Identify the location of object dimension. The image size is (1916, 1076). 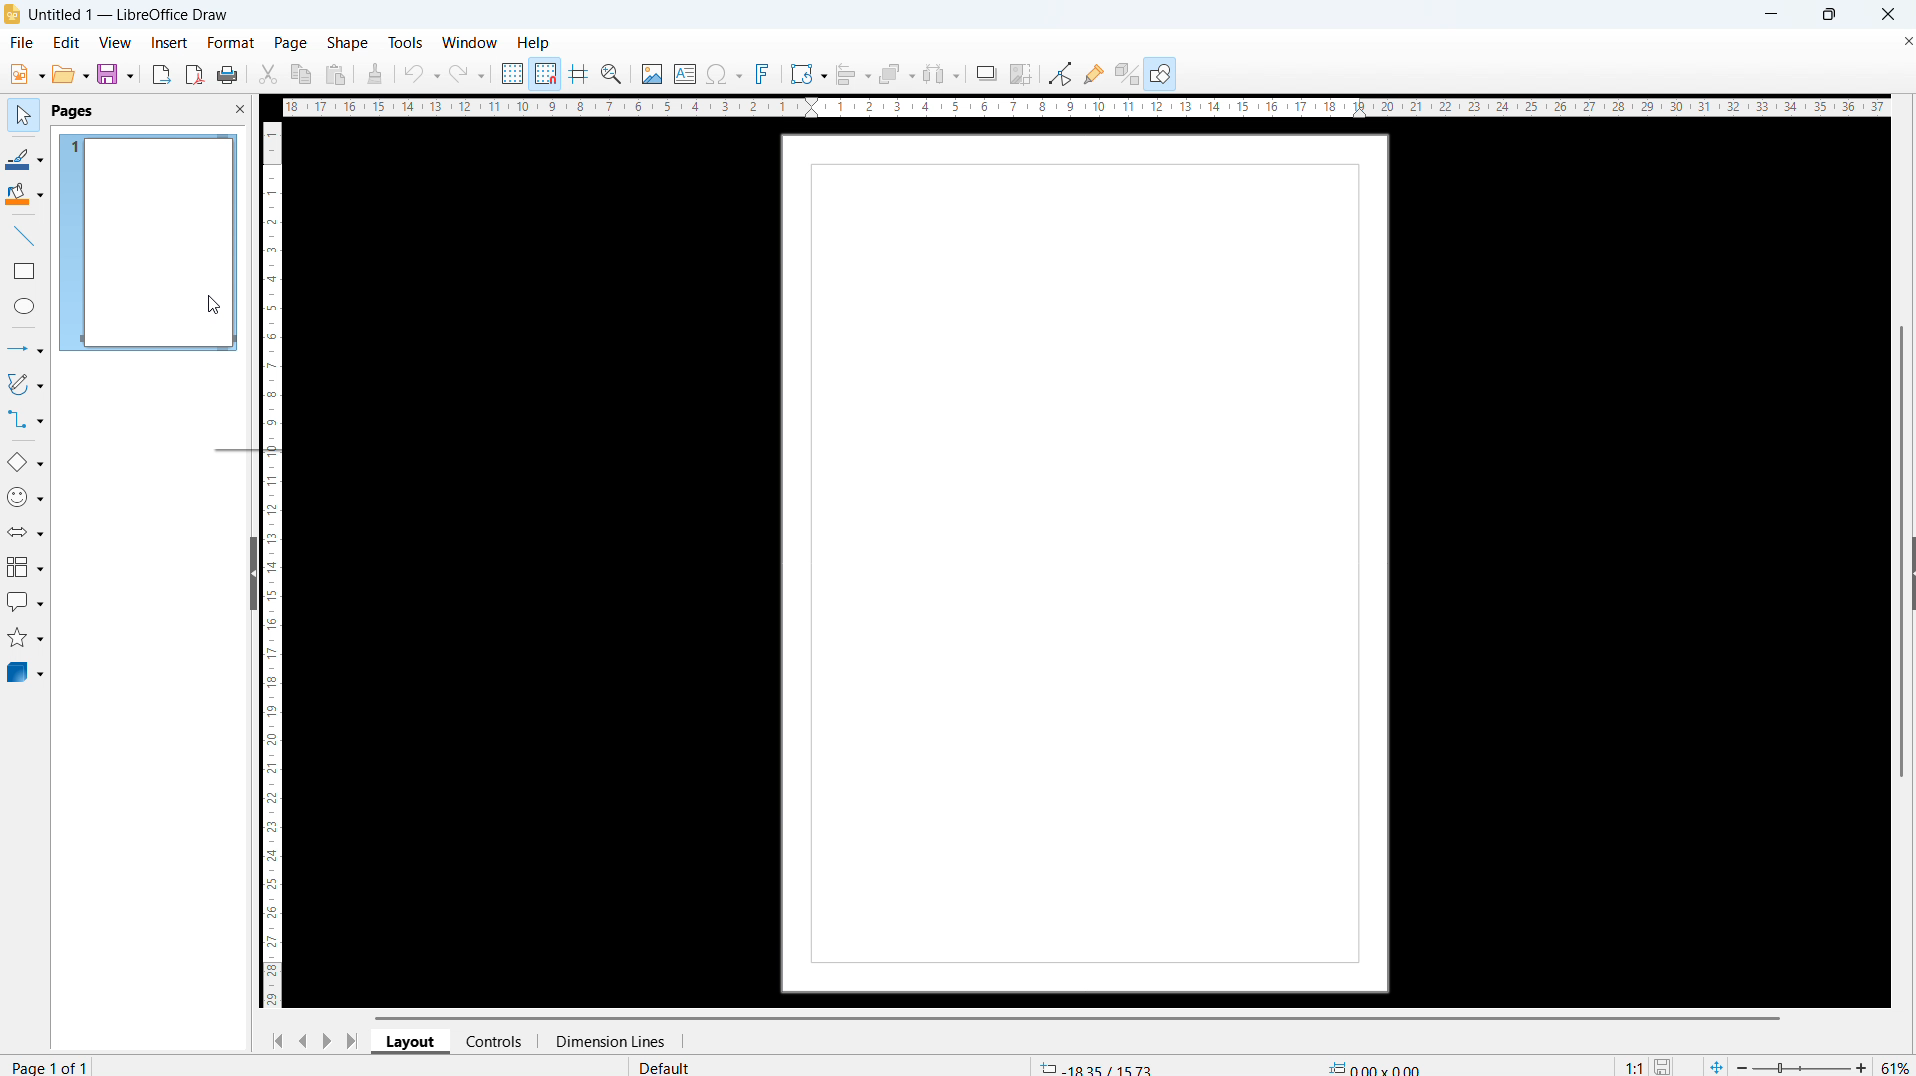
(1376, 1065).